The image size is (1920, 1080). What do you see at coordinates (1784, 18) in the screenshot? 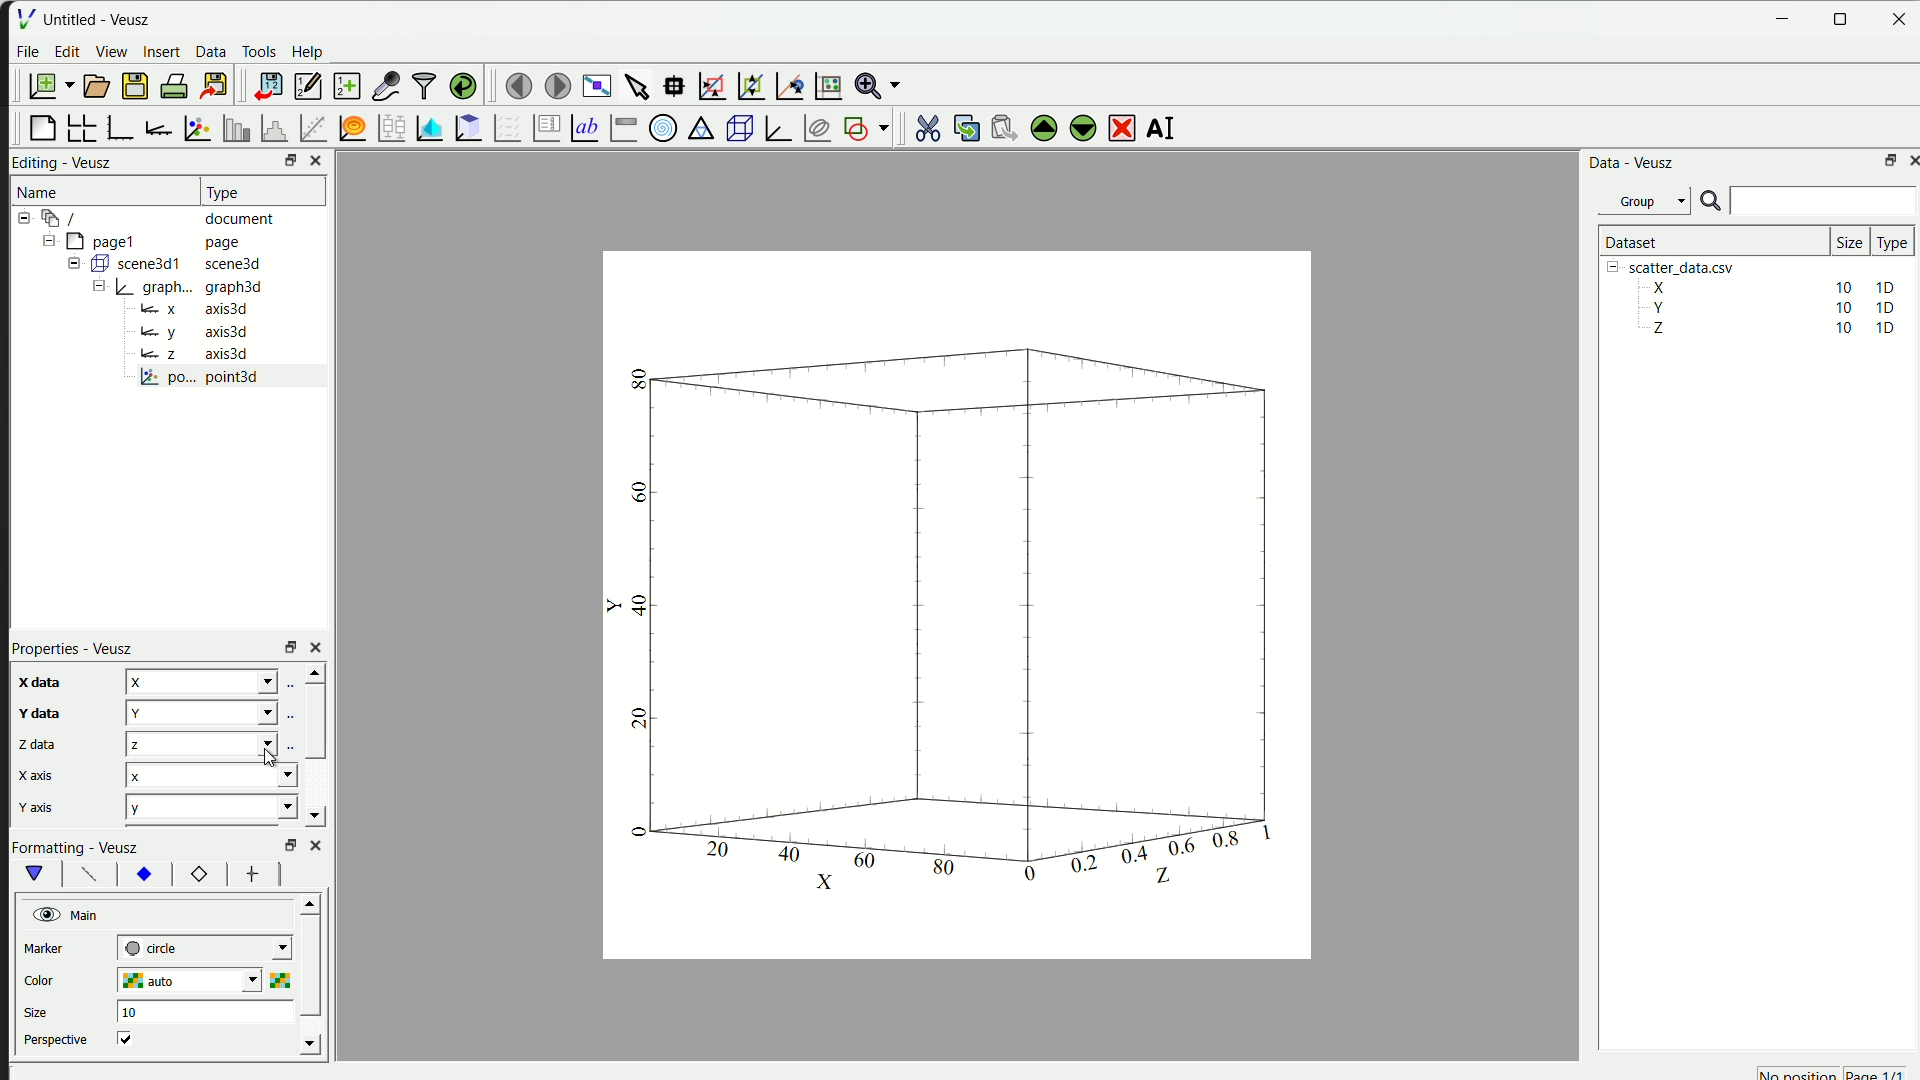
I see `Minimize` at bounding box center [1784, 18].